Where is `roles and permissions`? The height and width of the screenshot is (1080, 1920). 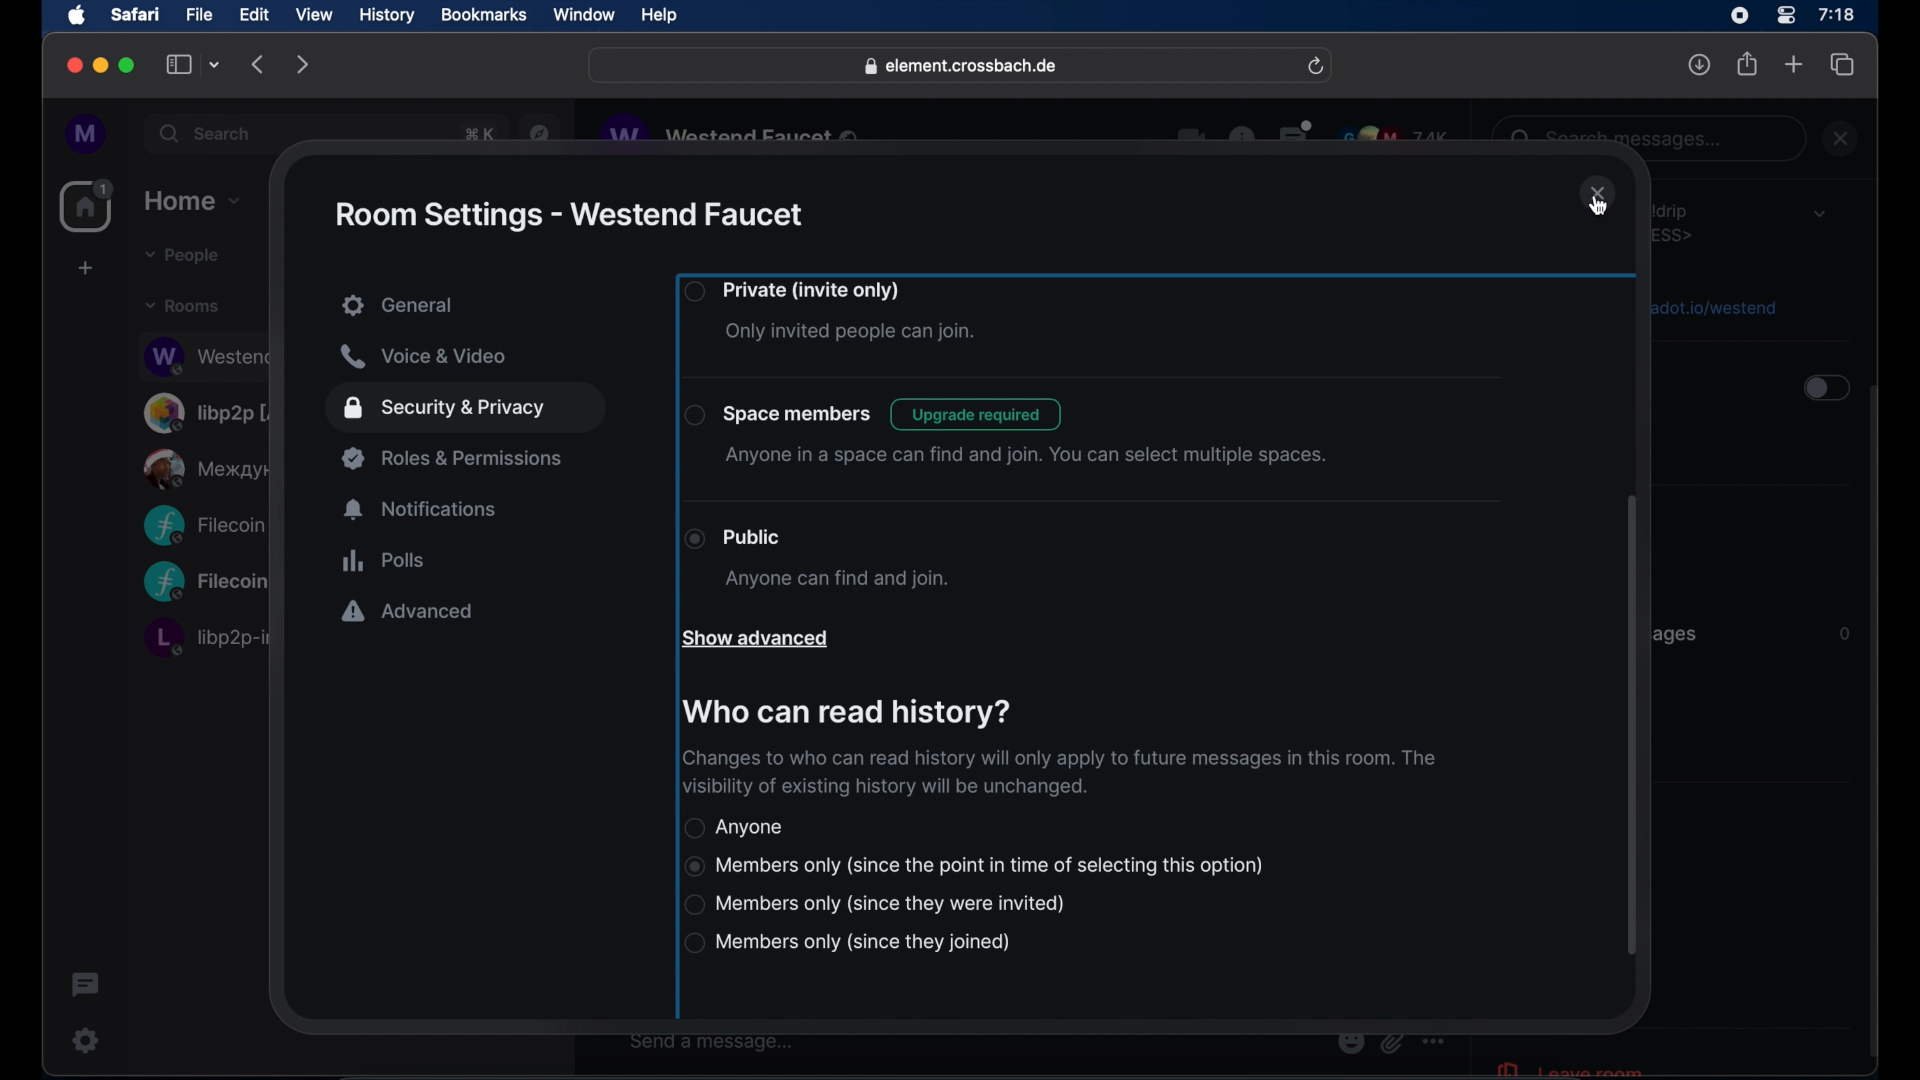 roles and permissions is located at coordinates (455, 458).